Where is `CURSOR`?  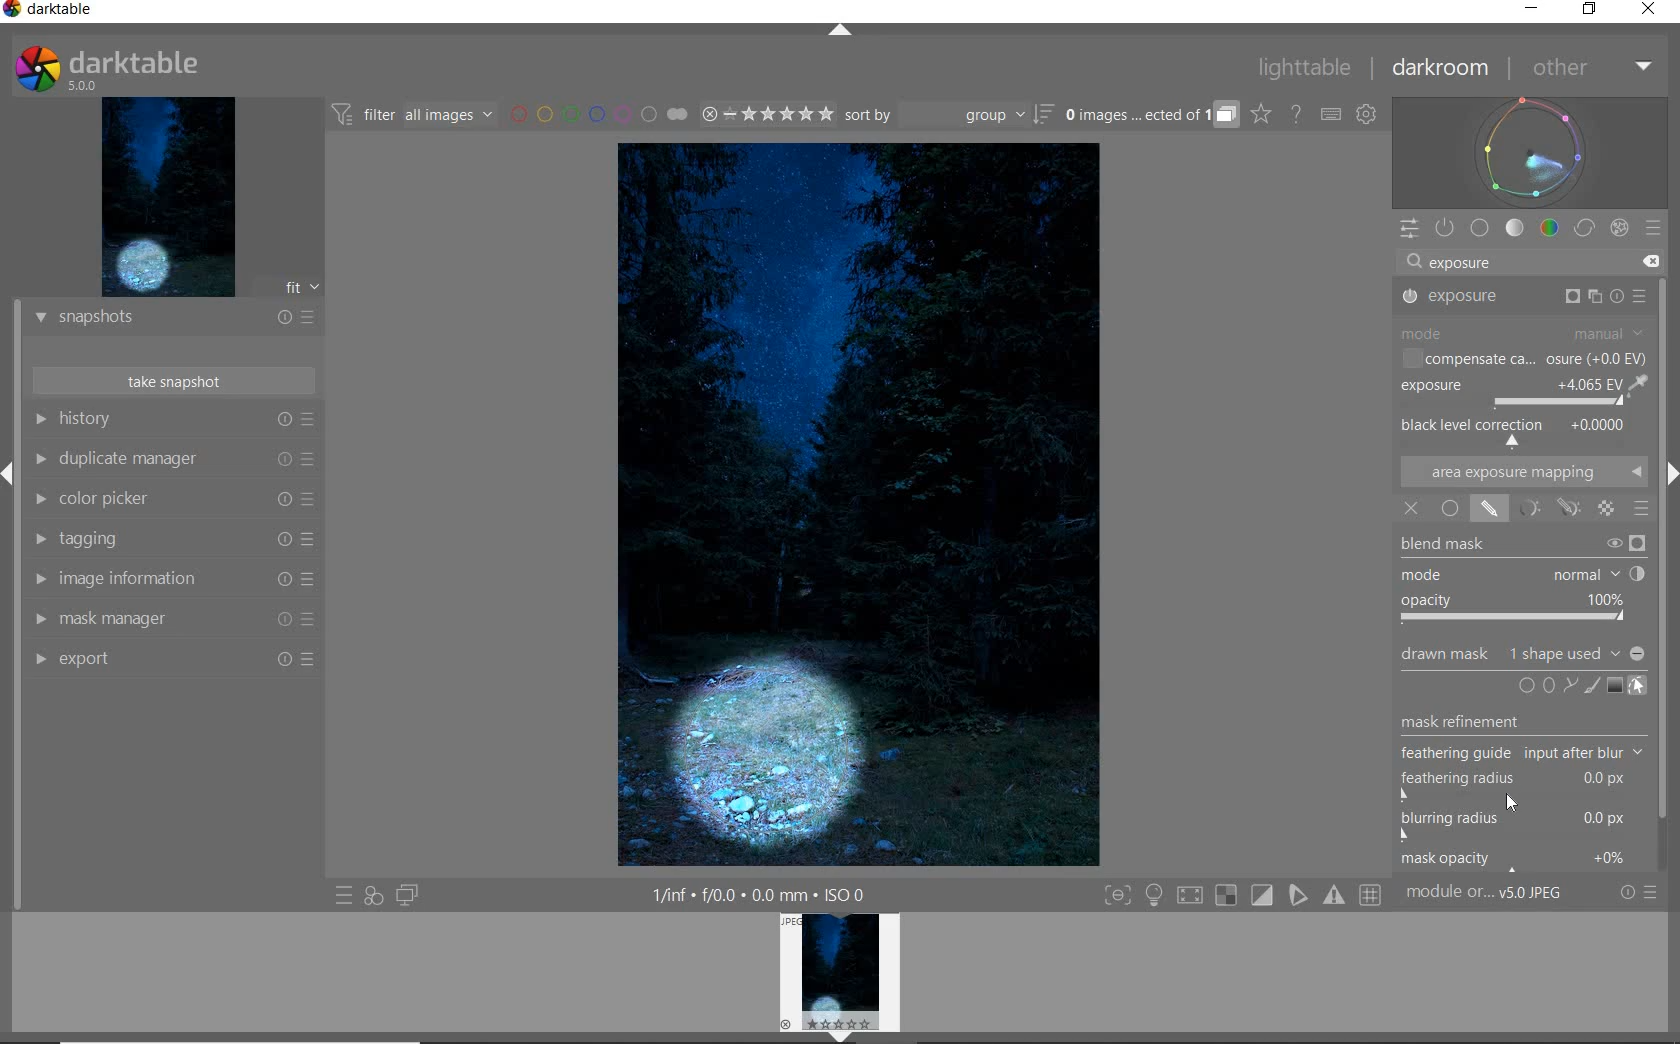
CURSOR is located at coordinates (1513, 804).